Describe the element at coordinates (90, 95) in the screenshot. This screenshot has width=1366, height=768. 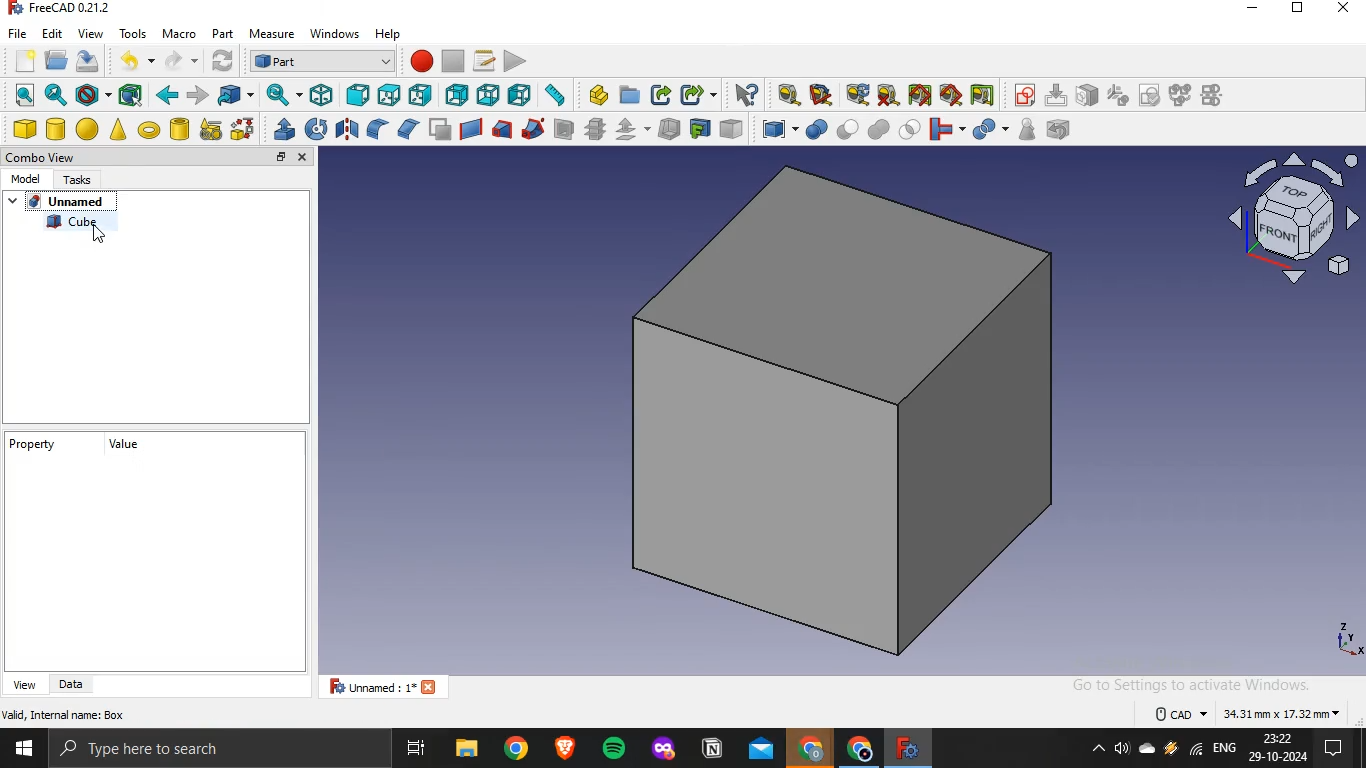
I see `draw style` at that location.